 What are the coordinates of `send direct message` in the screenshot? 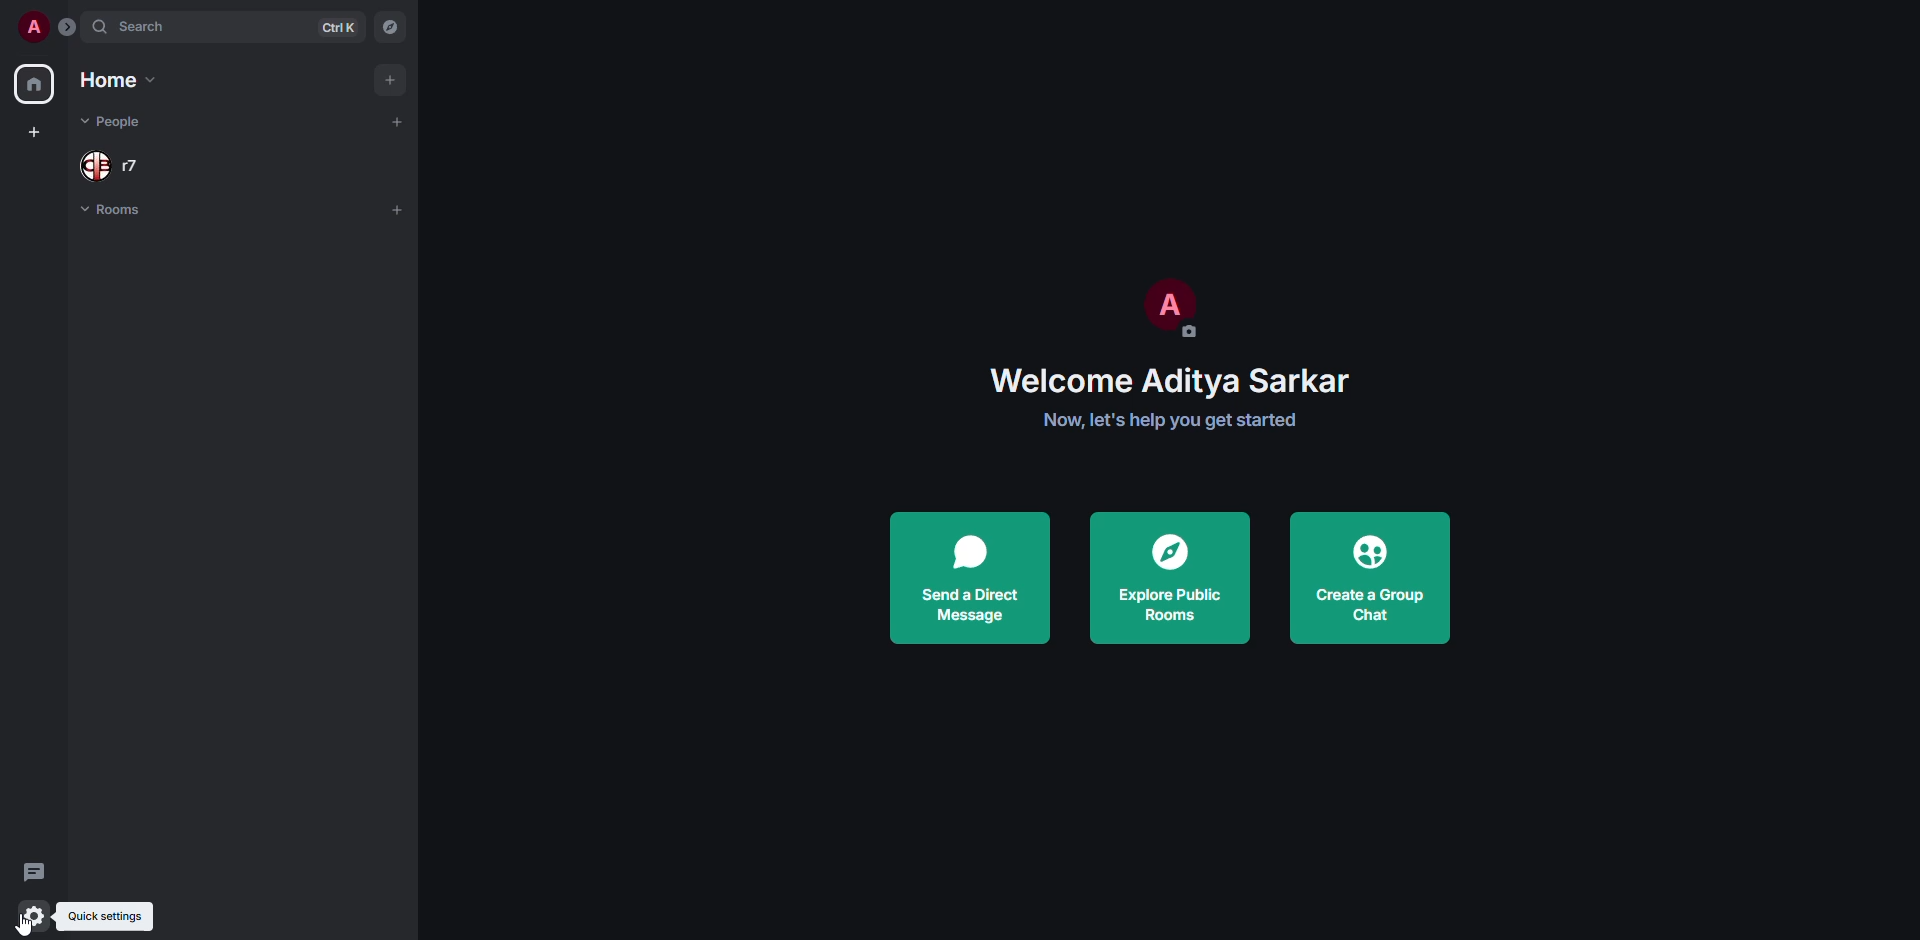 It's located at (972, 579).